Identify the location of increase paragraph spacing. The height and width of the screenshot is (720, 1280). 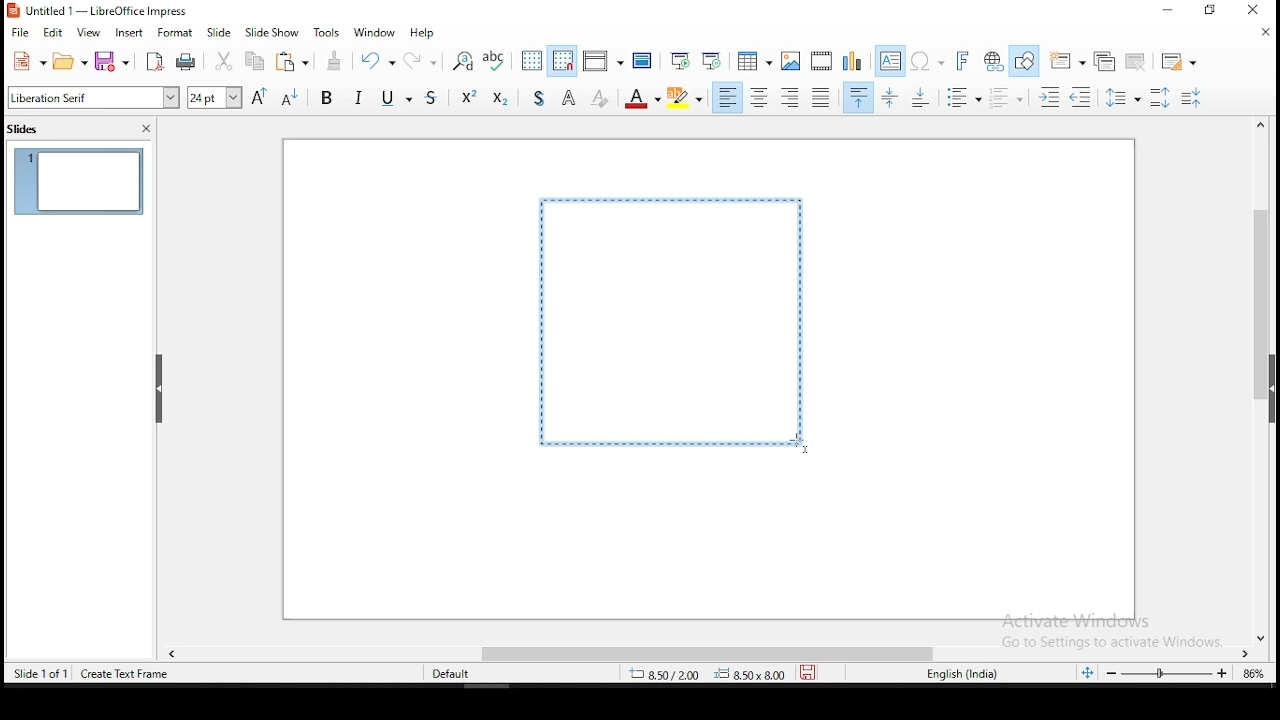
(1163, 98).